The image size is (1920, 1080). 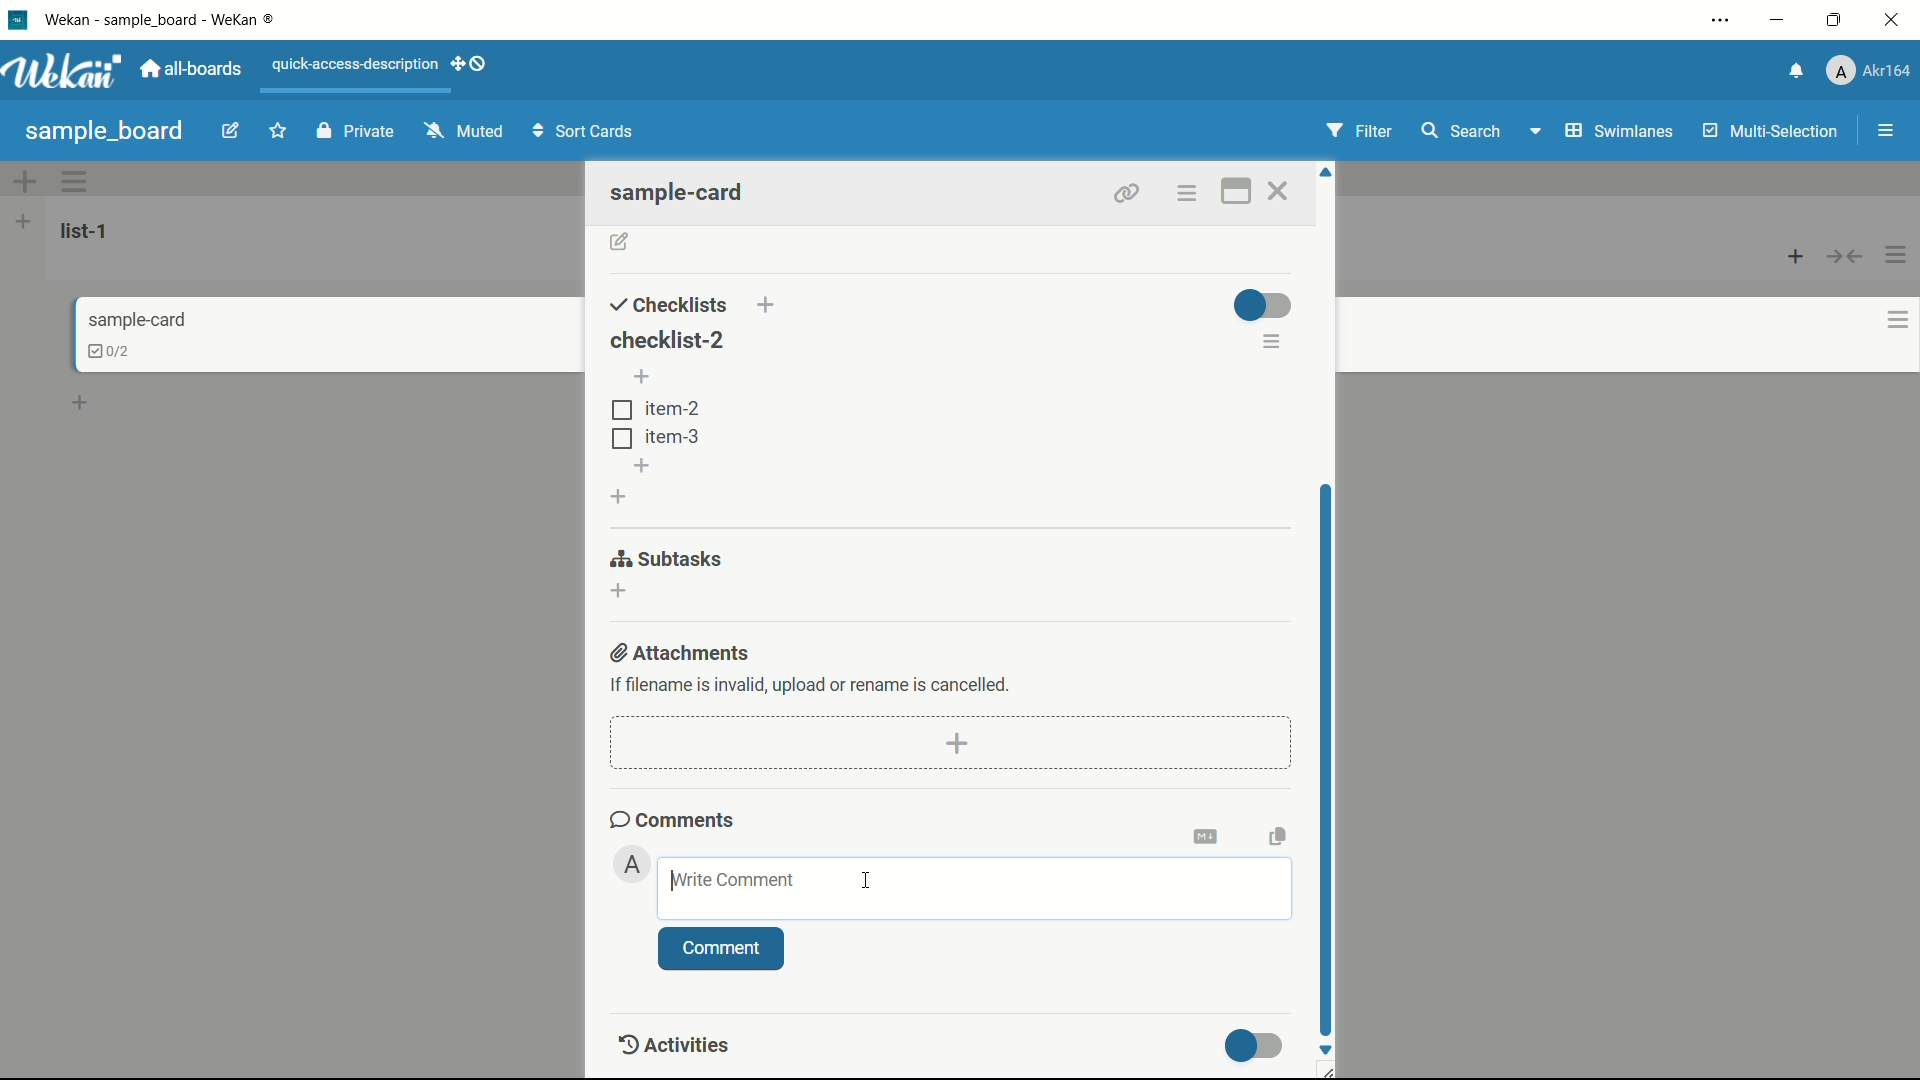 What do you see at coordinates (135, 320) in the screenshot?
I see `card name` at bounding box center [135, 320].